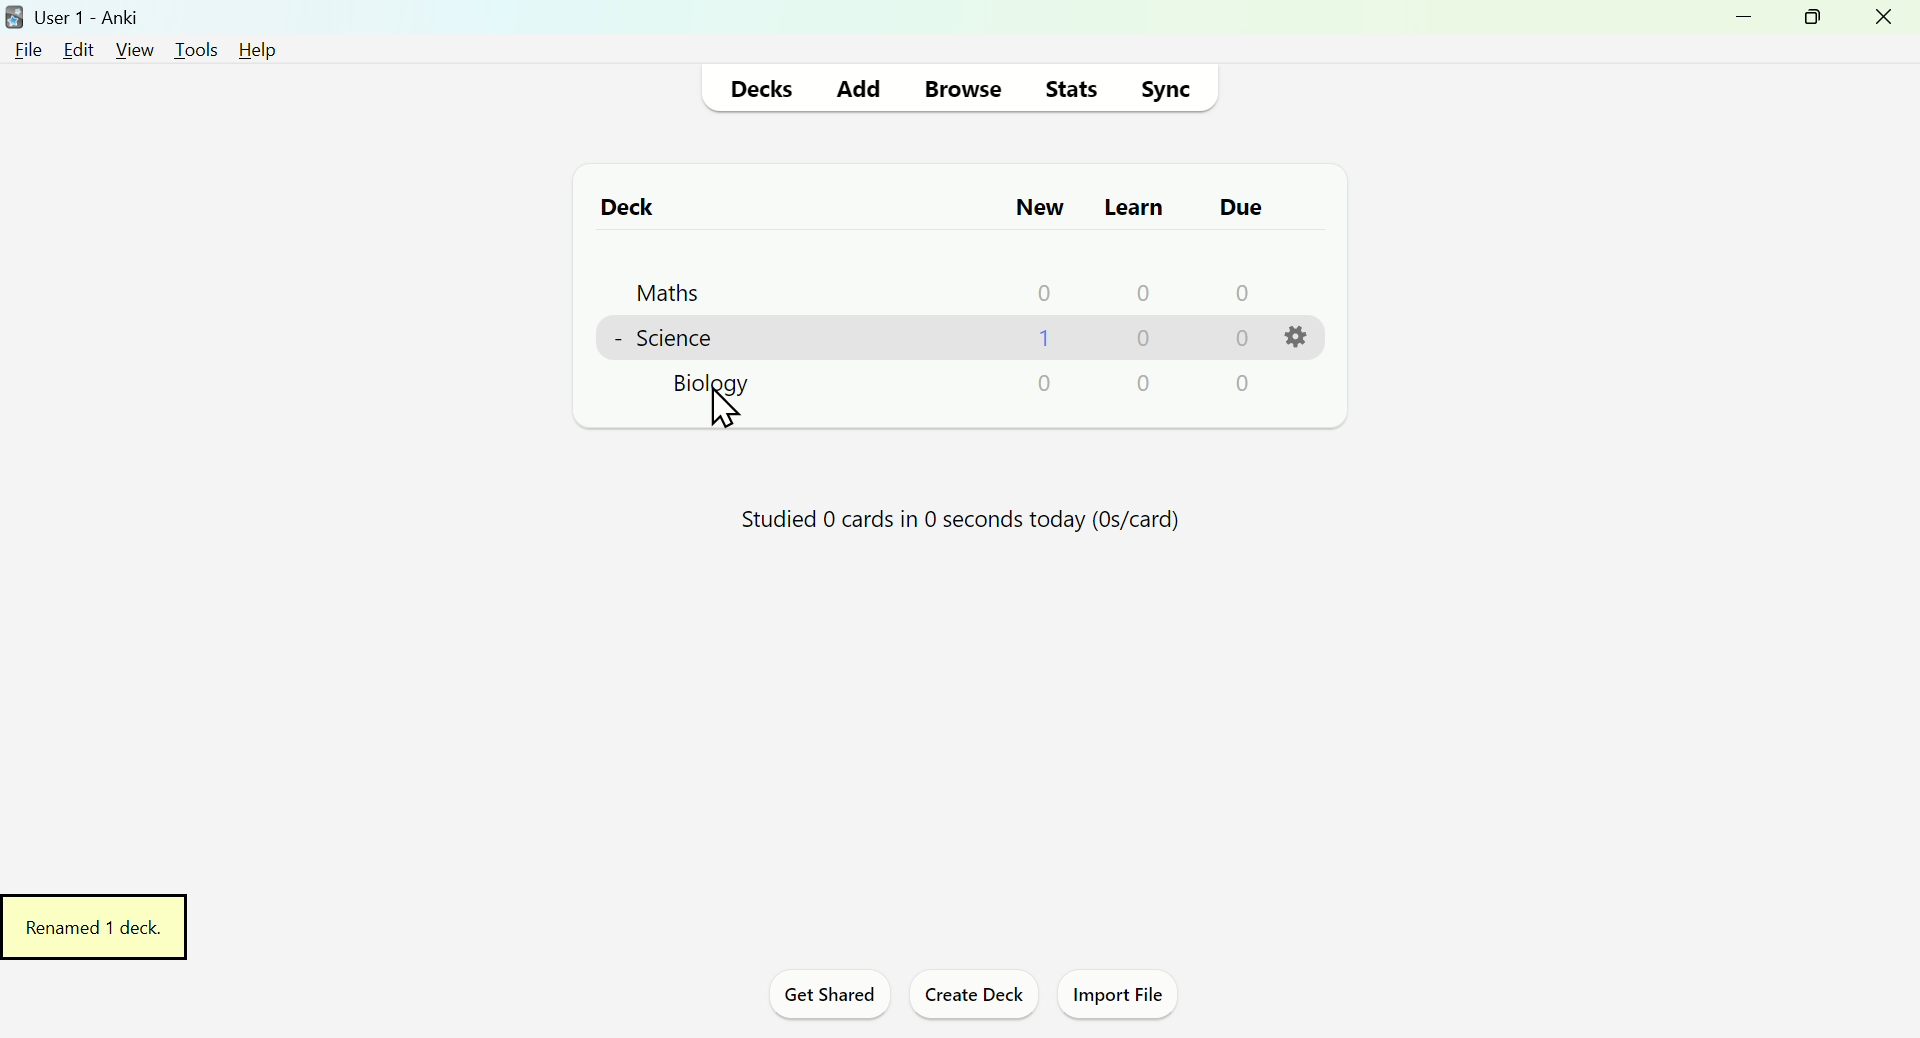 Image resolution: width=1920 pixels, height=1038 pixels. Describe the element at coordinates (1146, 340) in the screenshot. I see `0` at that location.